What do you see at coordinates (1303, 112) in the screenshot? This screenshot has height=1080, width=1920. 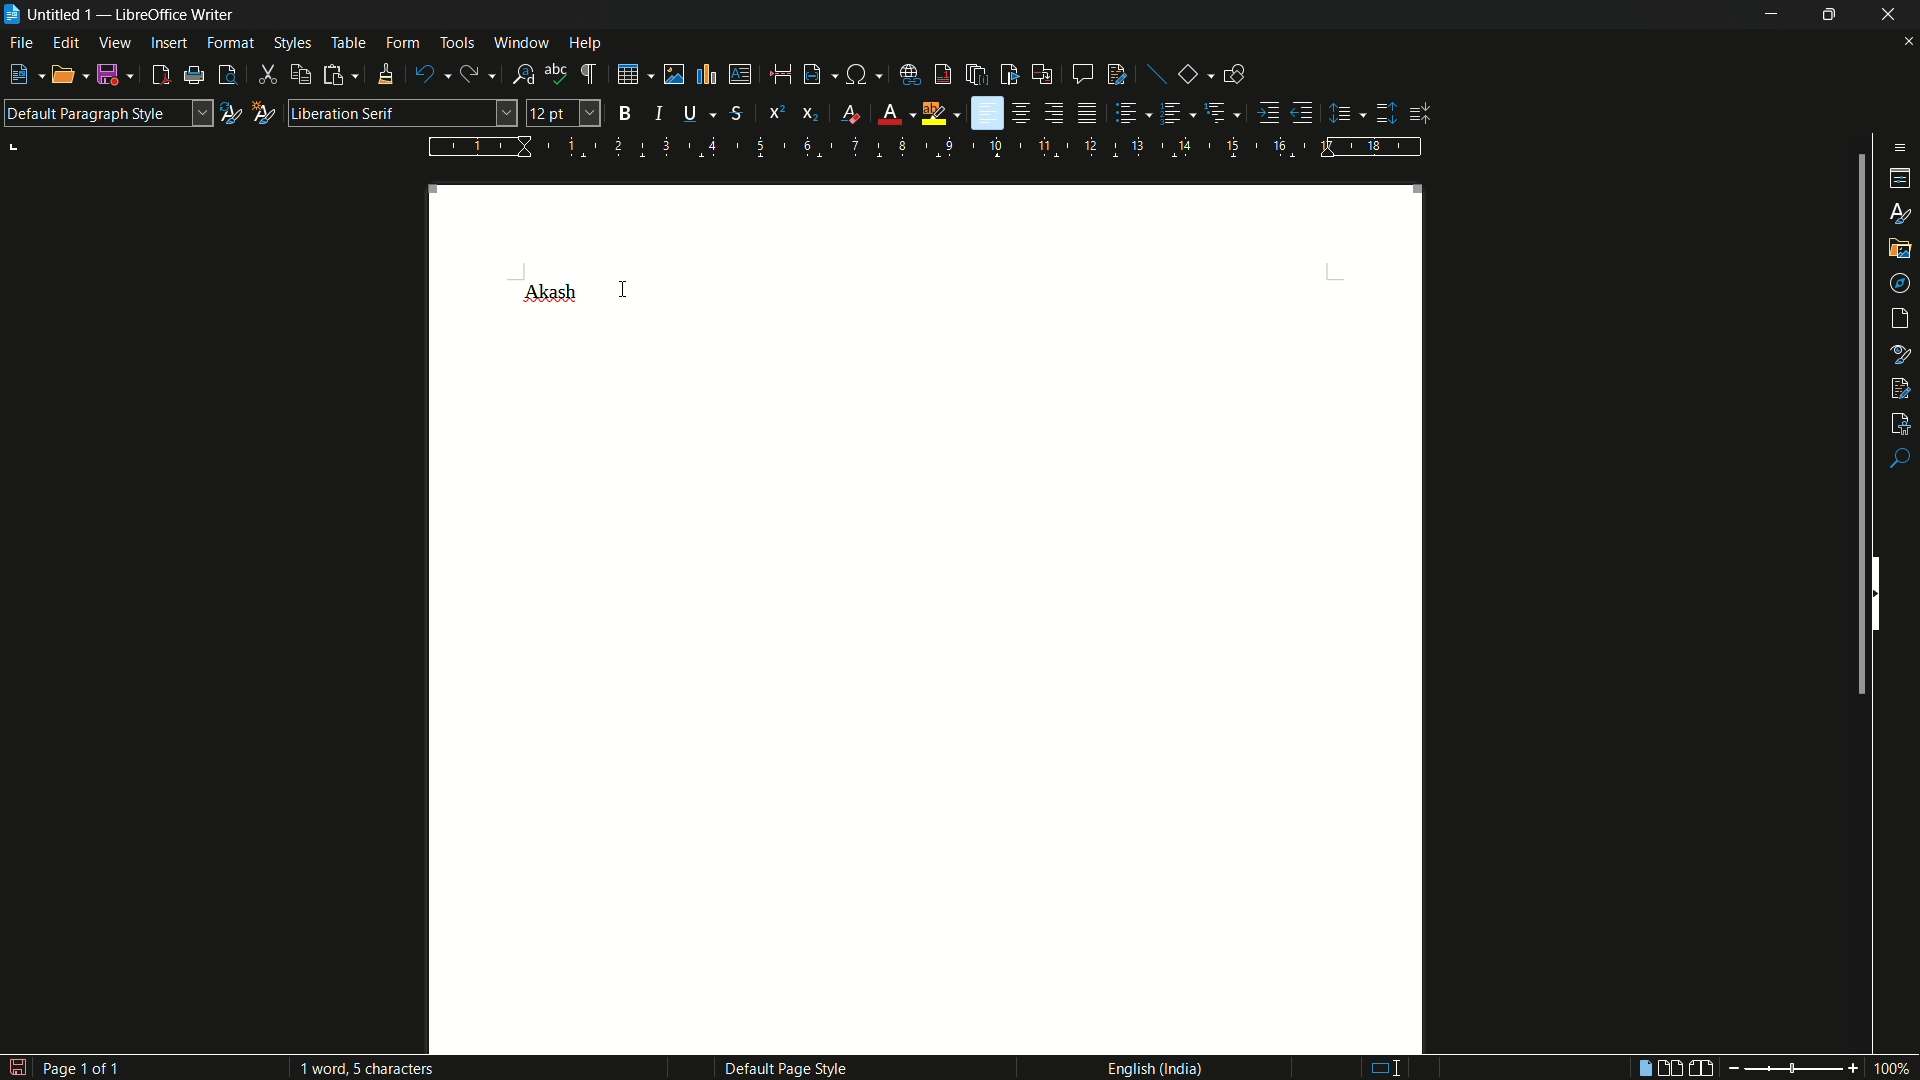 I see `decrease indentation` at bounding box center [1303, 112].